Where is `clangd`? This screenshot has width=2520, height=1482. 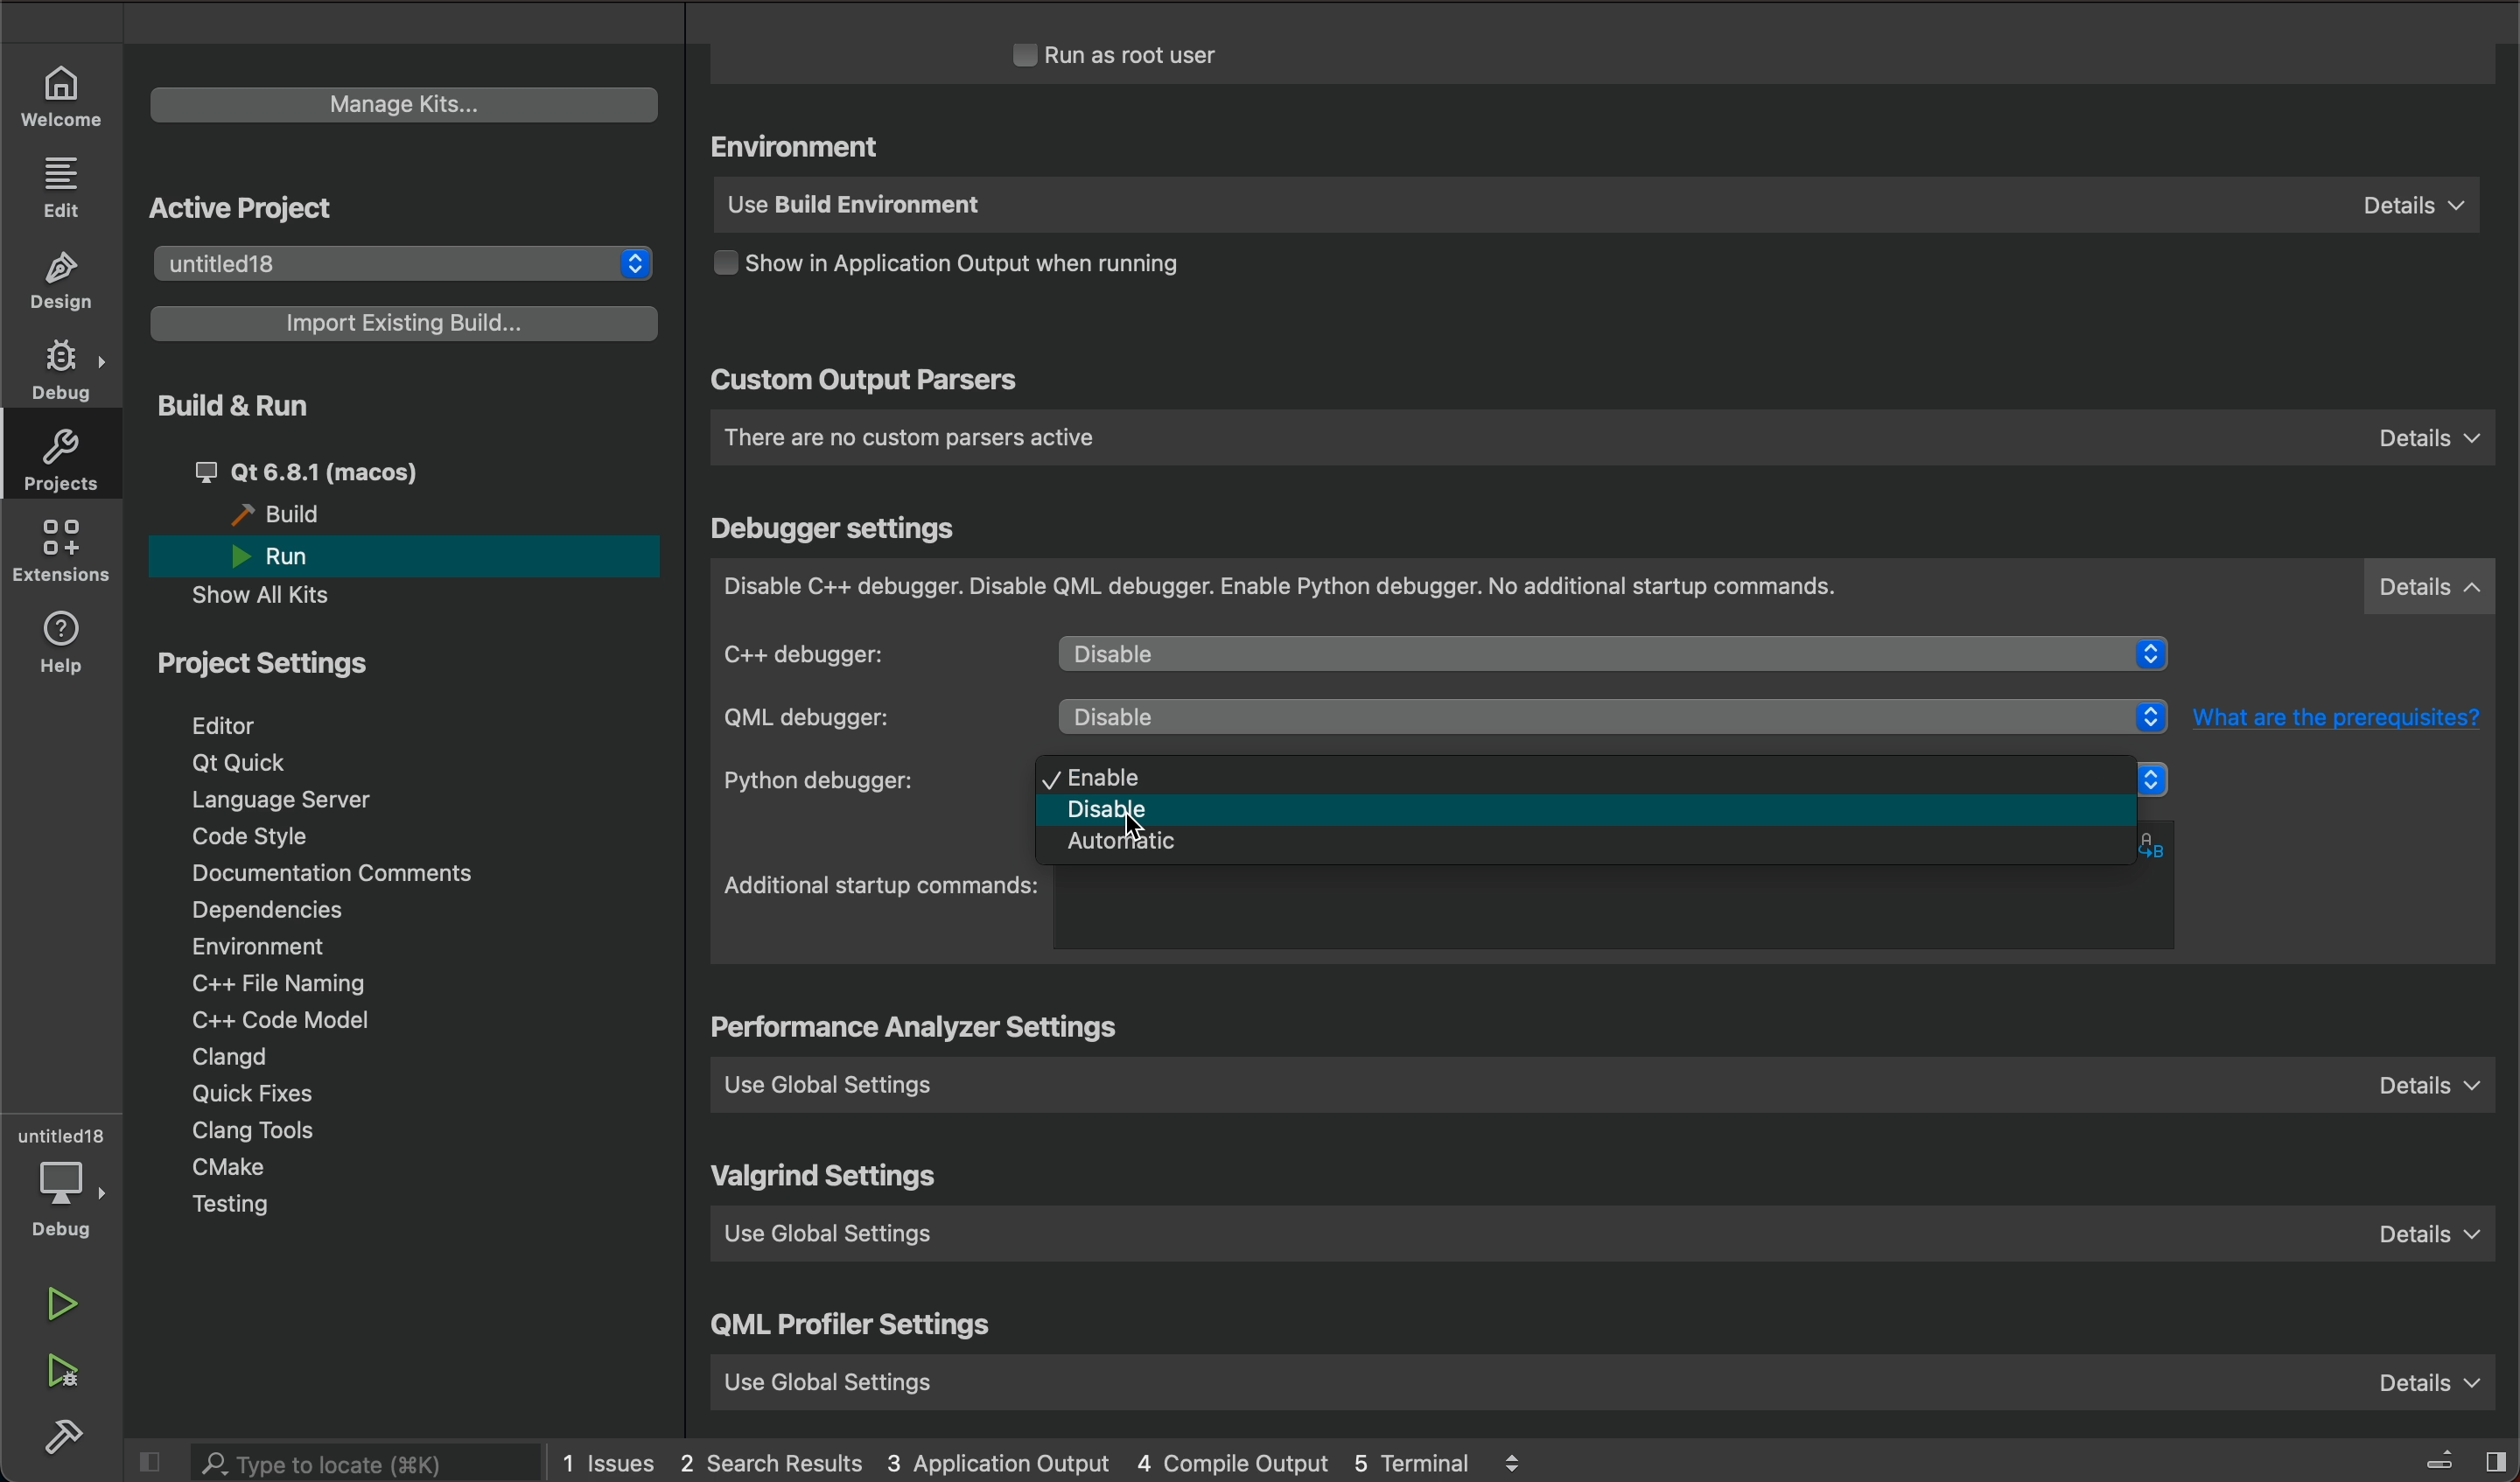 clangd is located at coordinates (232, 1058).